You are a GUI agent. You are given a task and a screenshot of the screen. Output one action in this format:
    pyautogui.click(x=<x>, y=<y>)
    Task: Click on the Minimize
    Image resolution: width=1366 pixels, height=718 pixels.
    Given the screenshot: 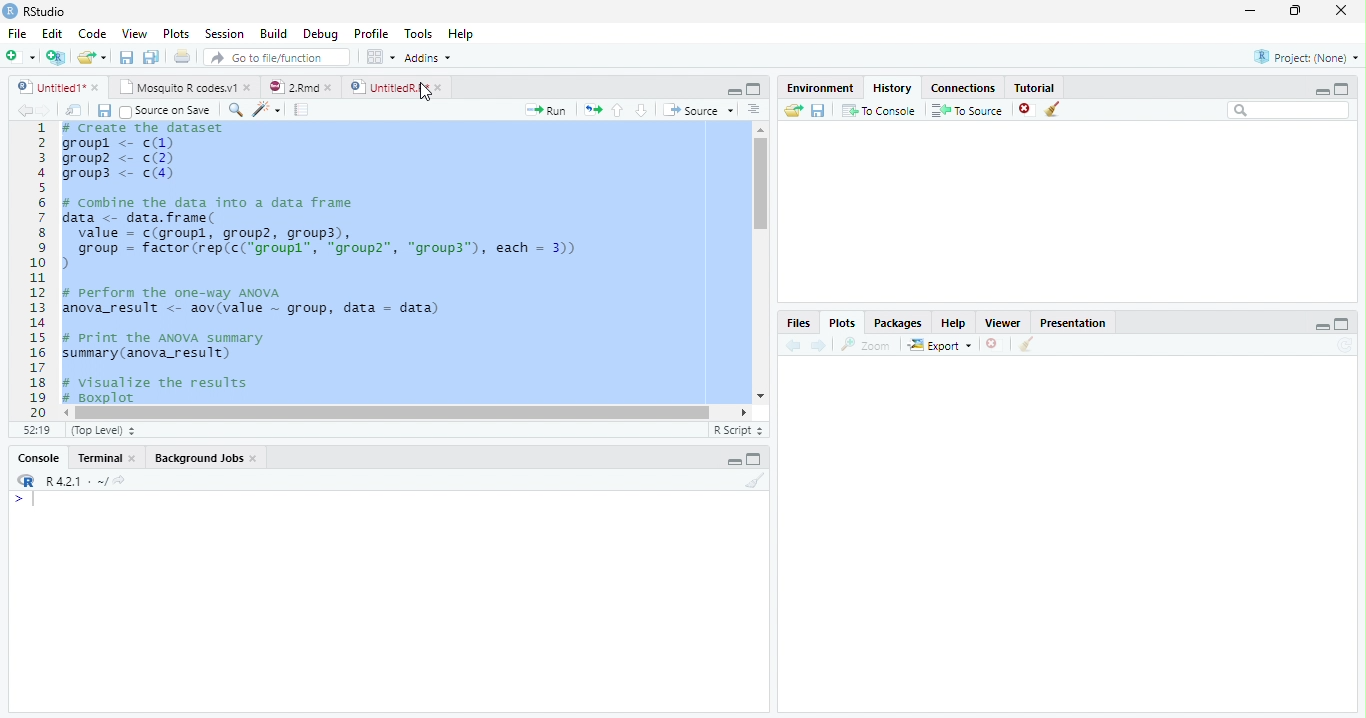 What is the action you would take?
    pyautogui.click(x=1251, y=12)
    